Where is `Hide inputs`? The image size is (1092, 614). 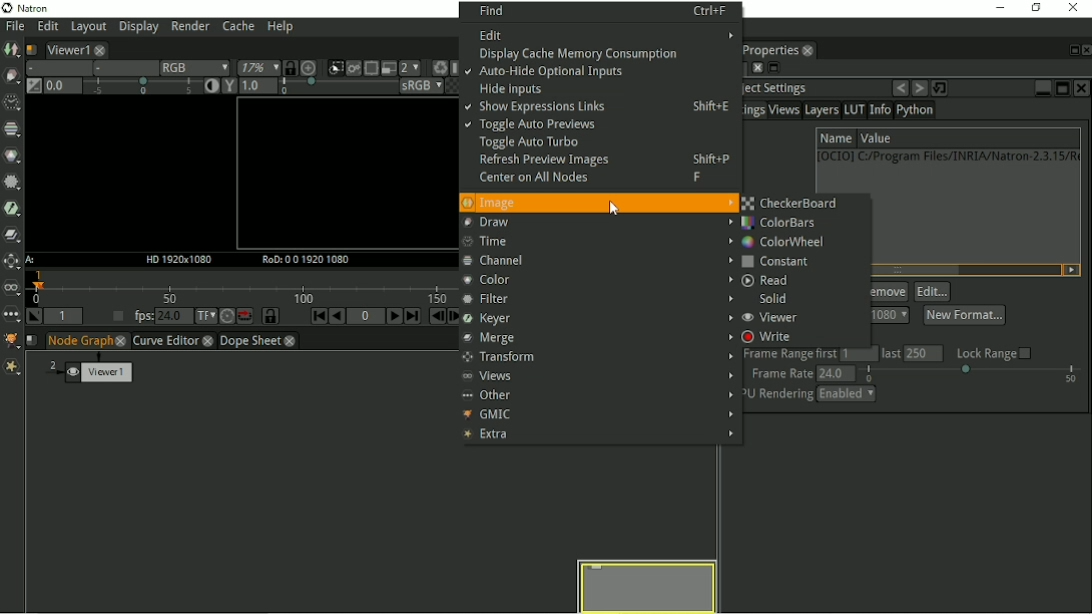 Hide inputs is located at coordinates (509, 89).